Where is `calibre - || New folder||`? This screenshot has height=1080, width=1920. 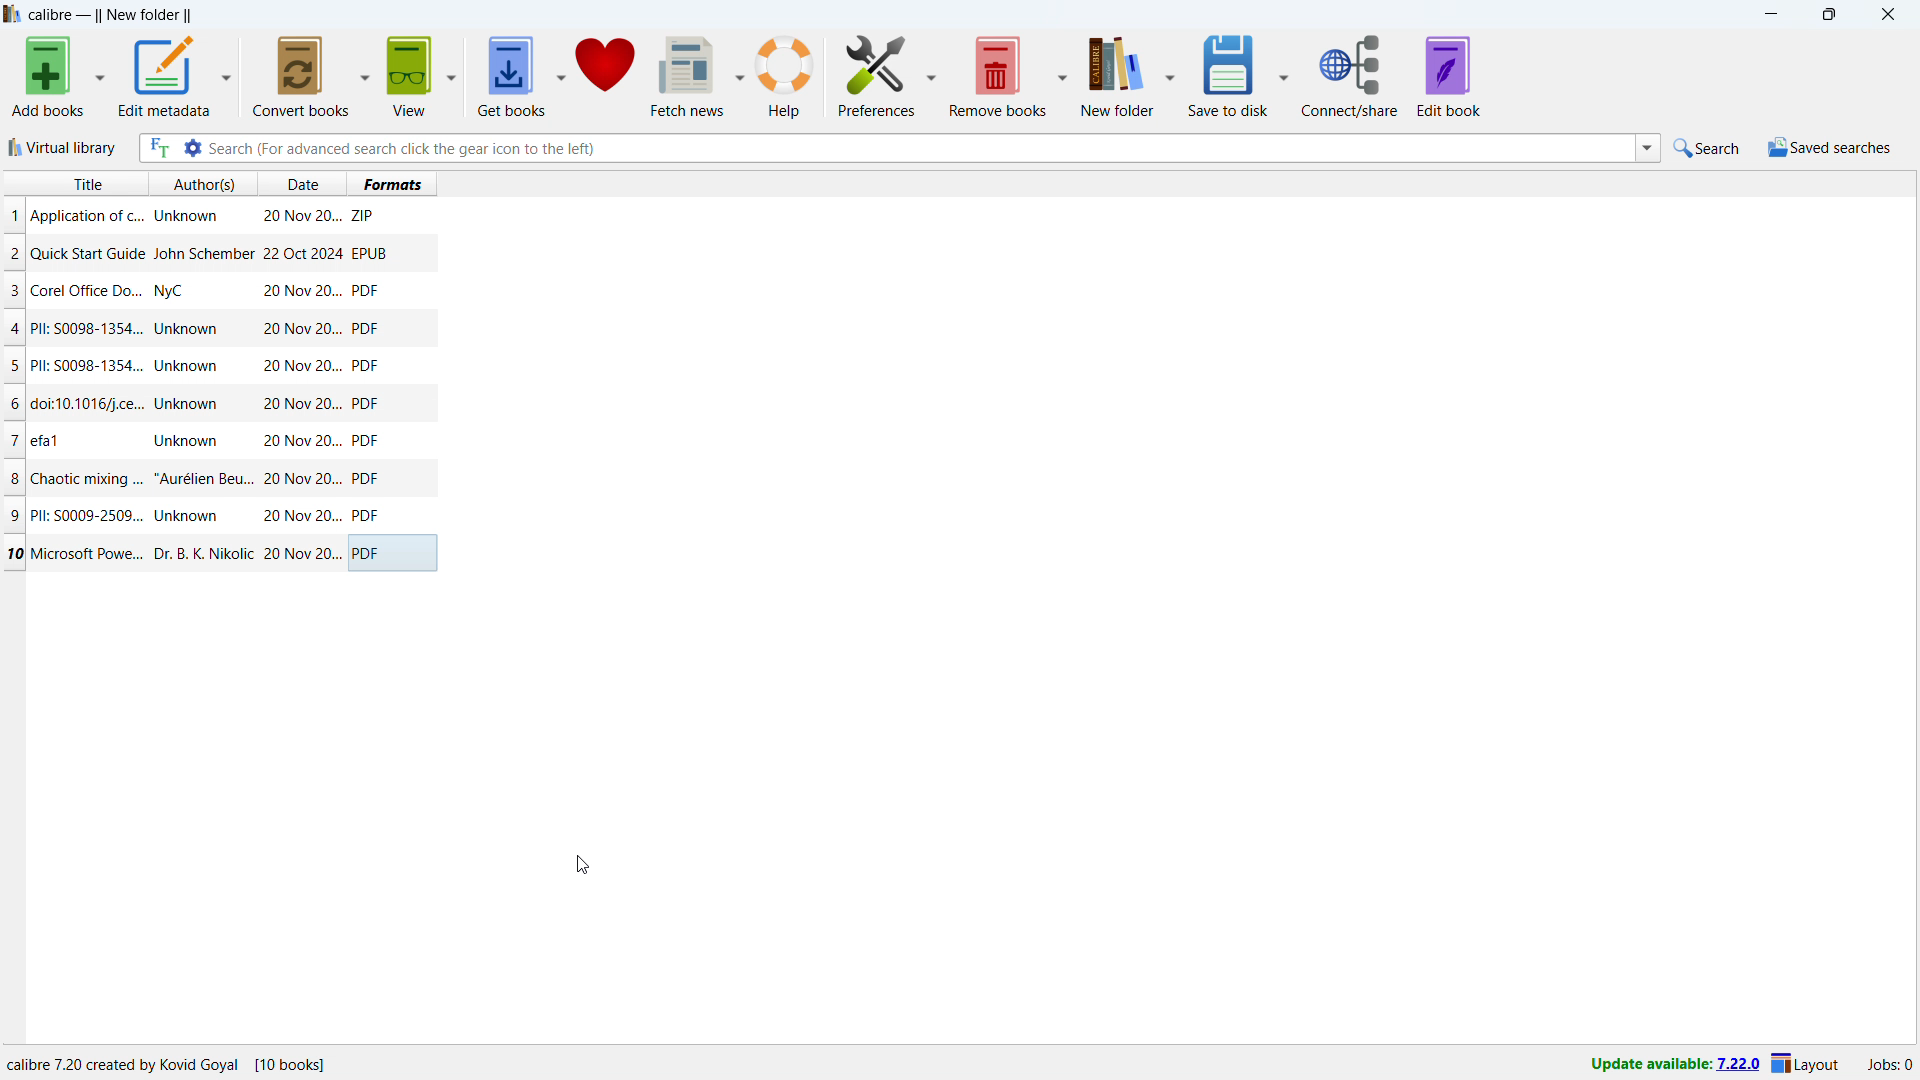
calibre - || New folder|| is located at coordinates (113, 15).